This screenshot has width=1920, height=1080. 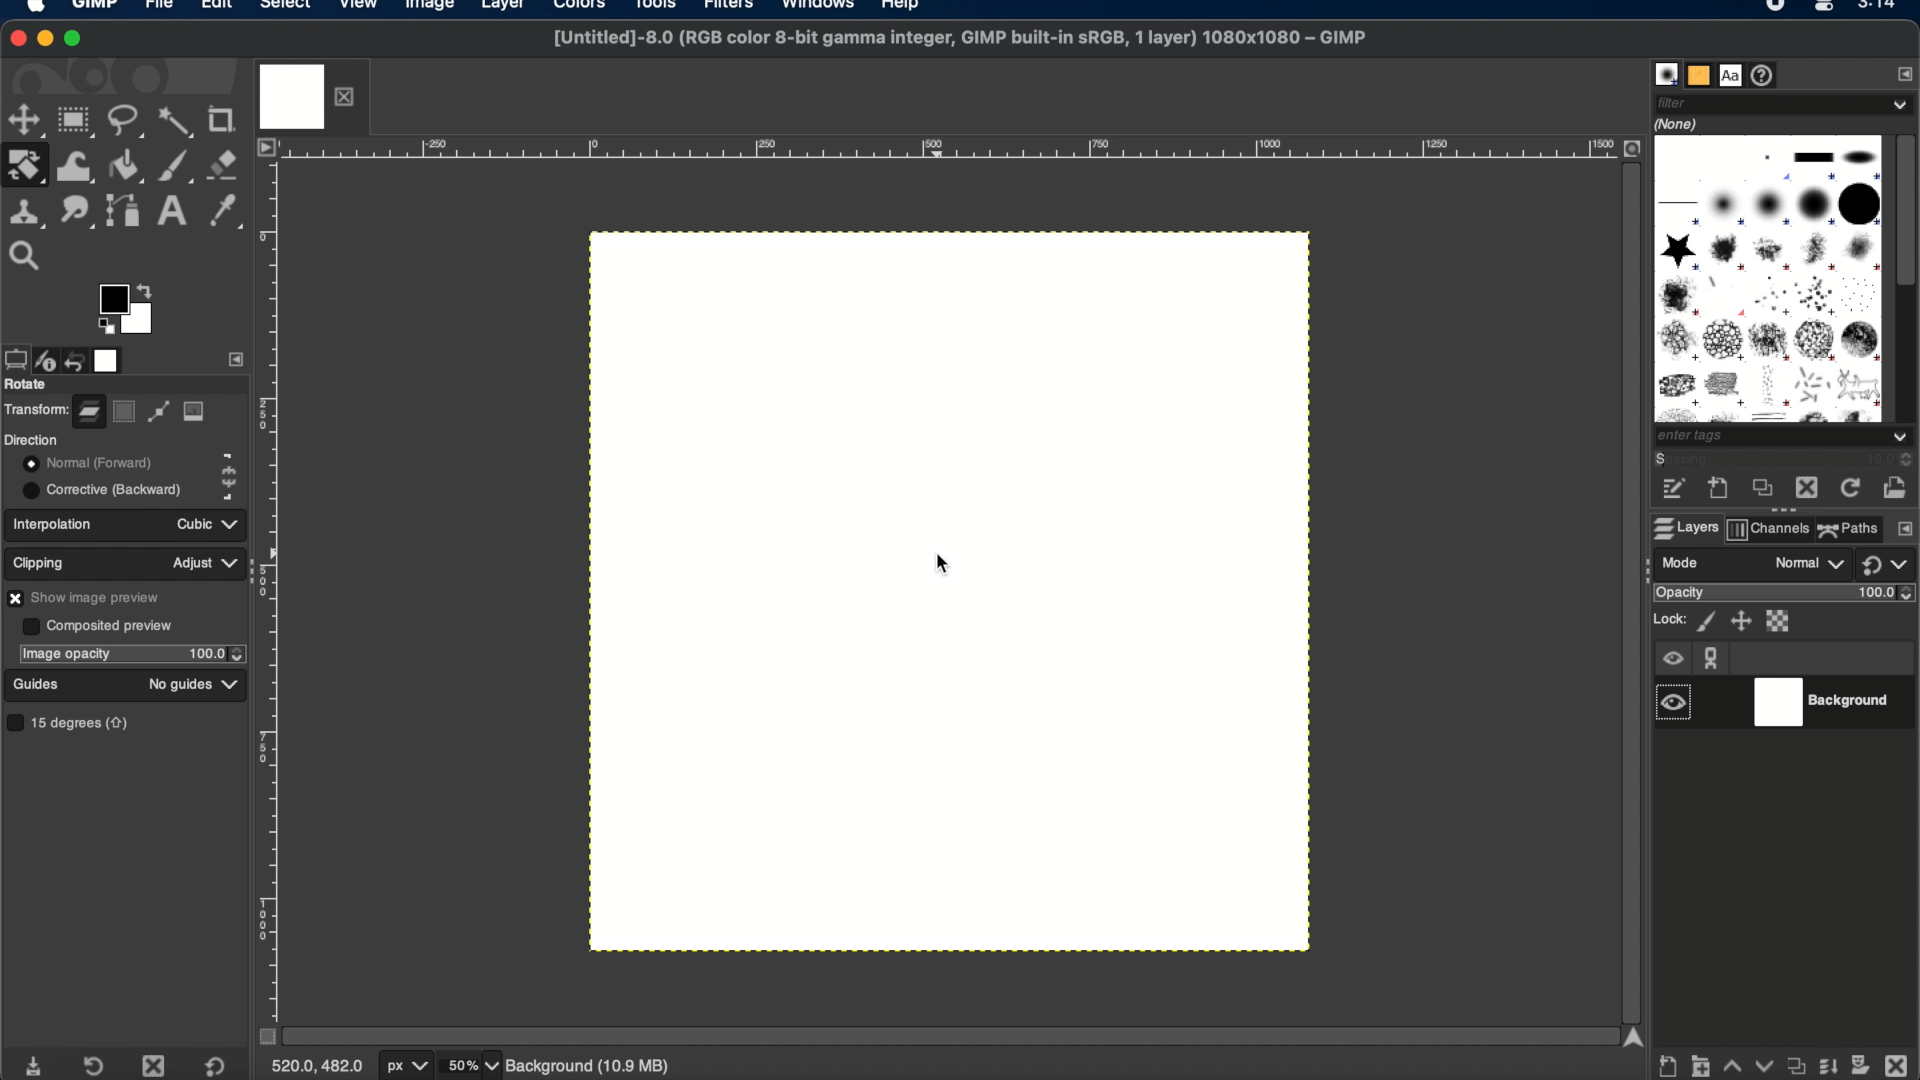 What do you see at coordinates (105, 327) in the screenshot?
I see `preview` at bounding box center [105, 327].